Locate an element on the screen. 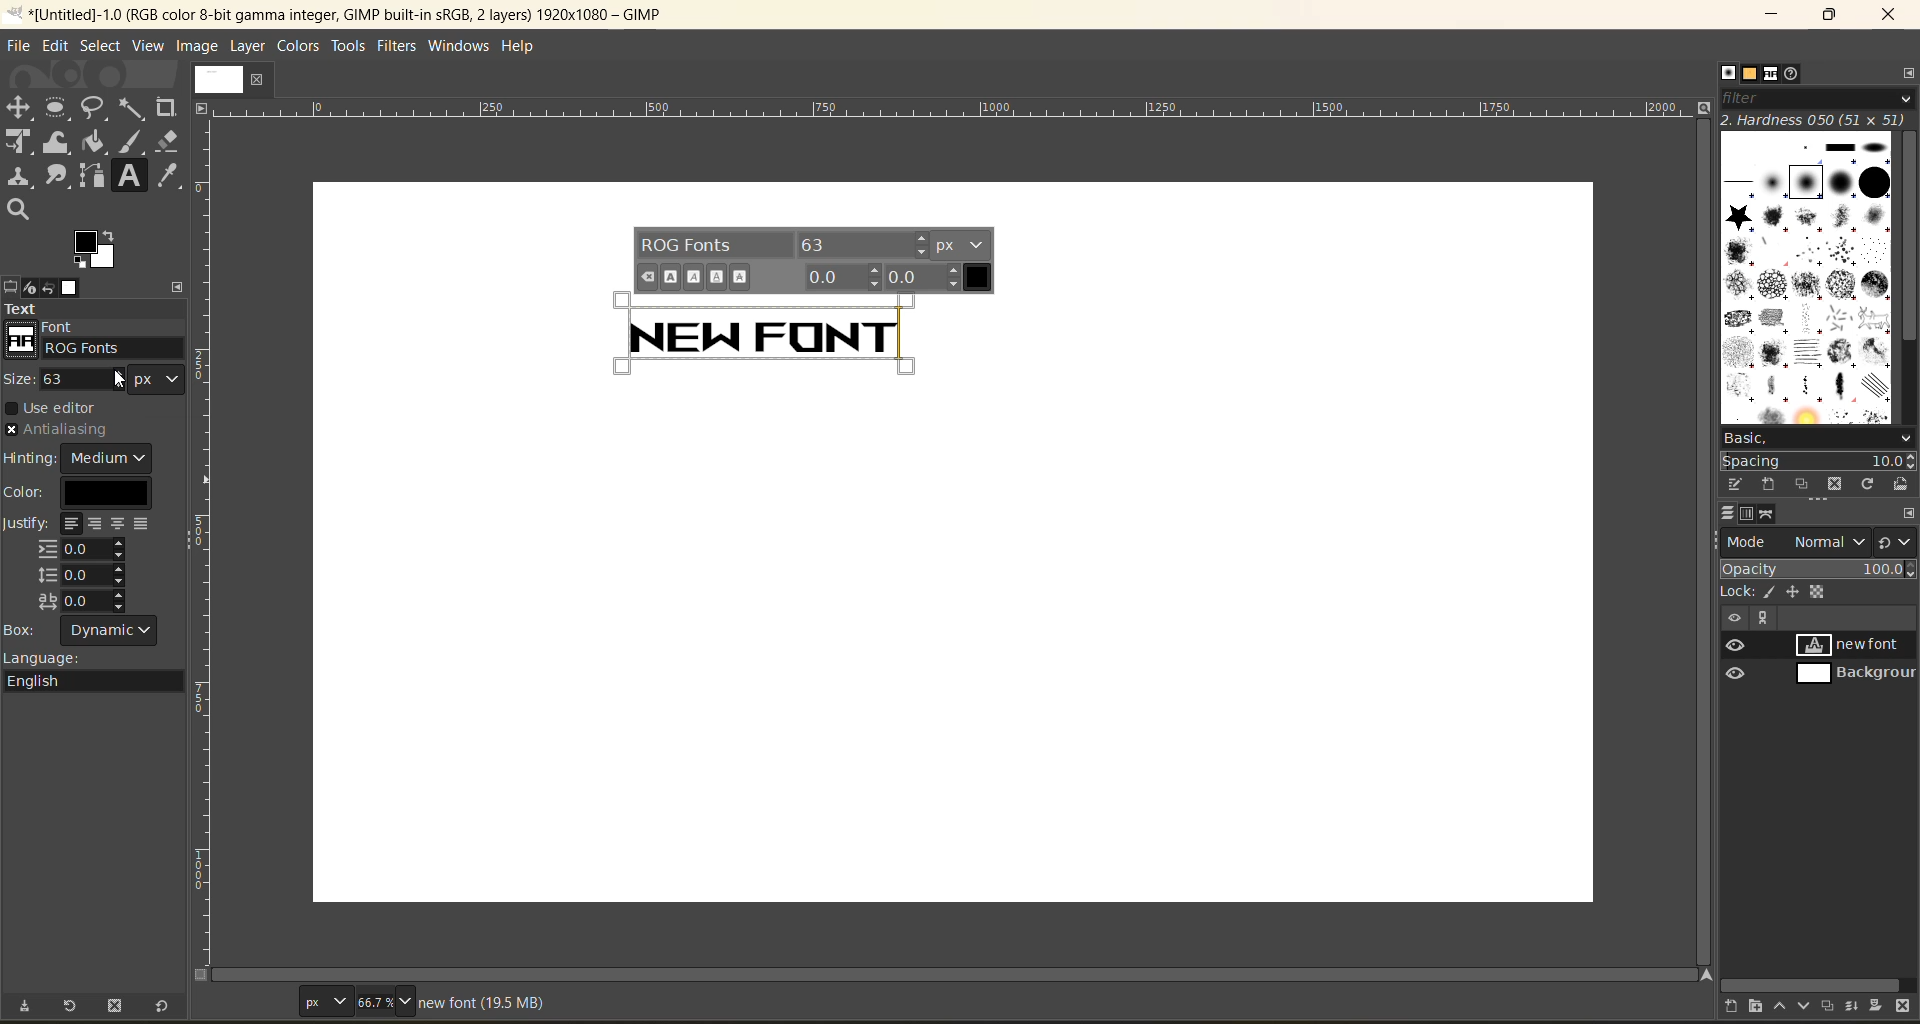 The image size is (1920, 1024). switch is located at coordinates (1894, 541).